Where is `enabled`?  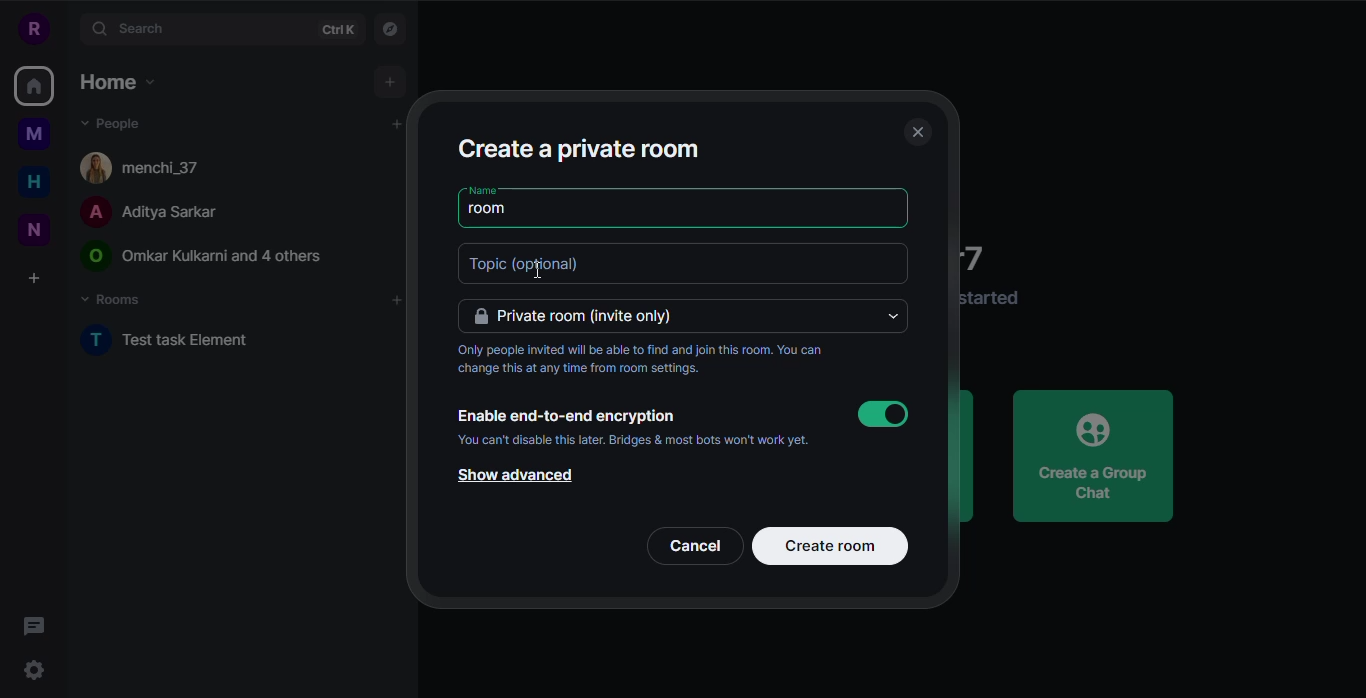 enabled is located at coordinates (883, 414).